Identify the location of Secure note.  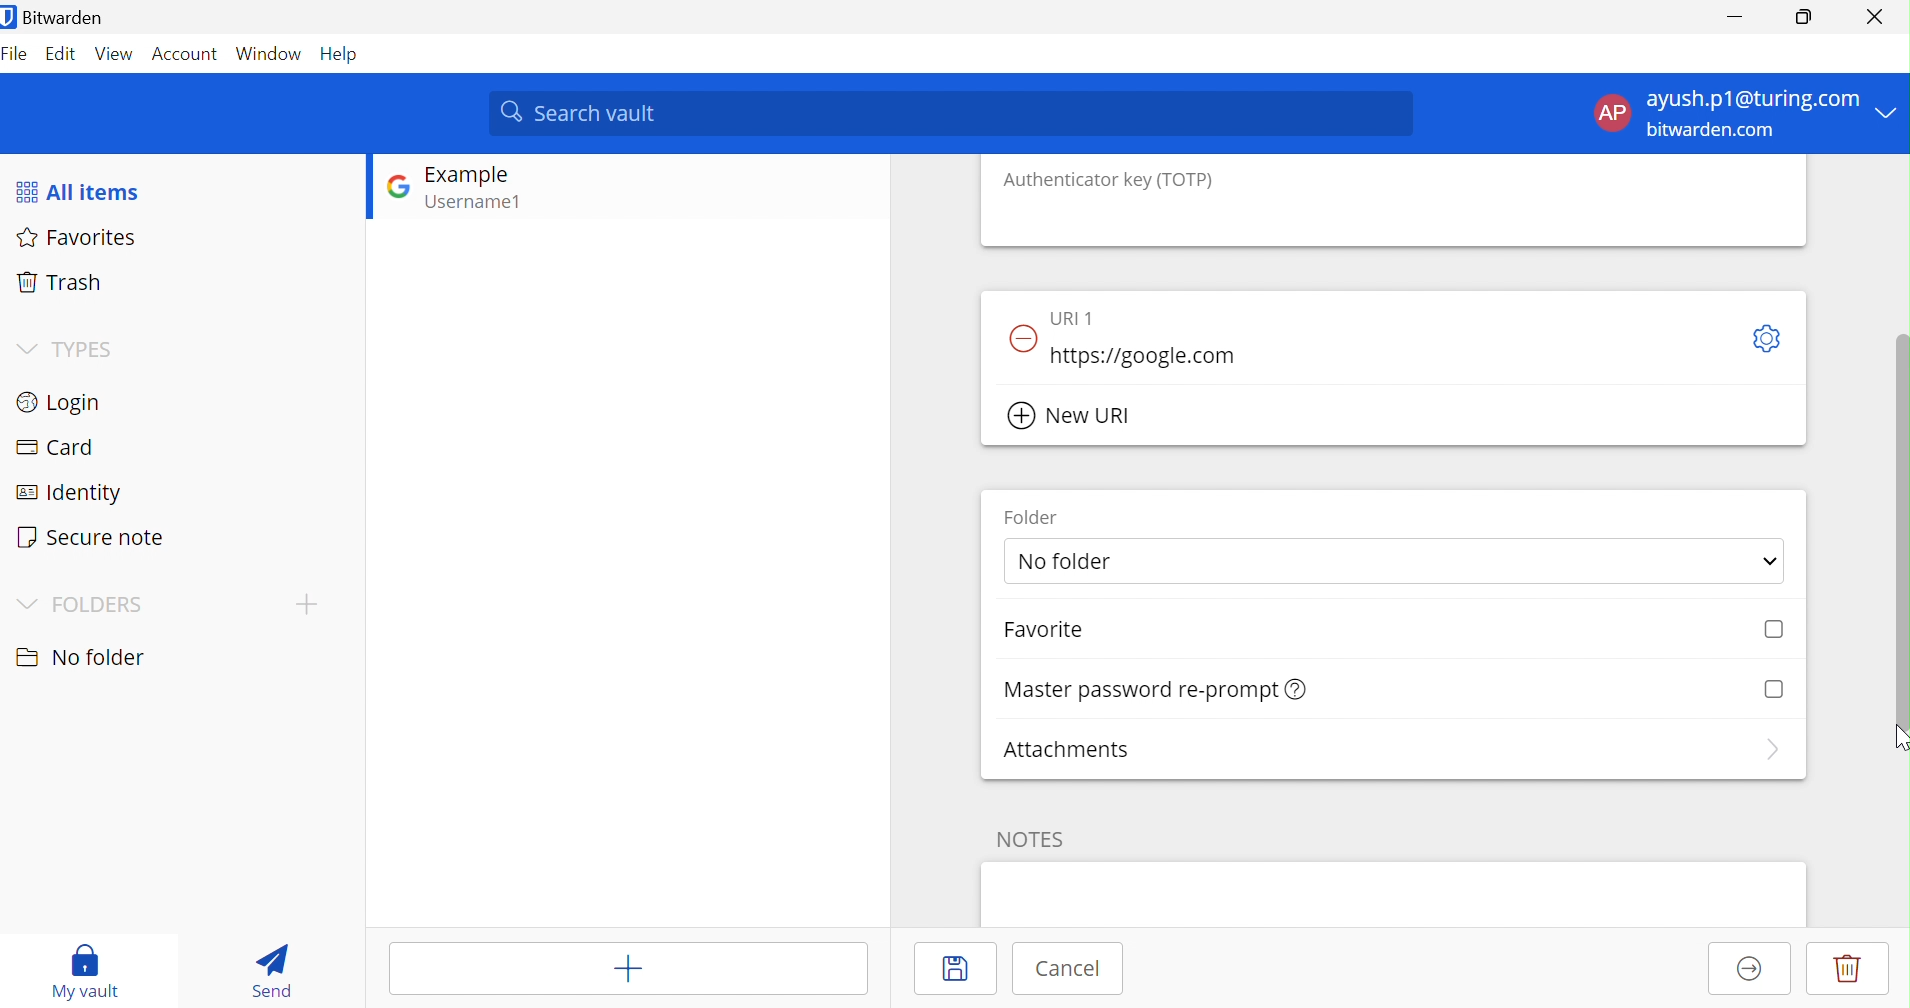
(92, 536).